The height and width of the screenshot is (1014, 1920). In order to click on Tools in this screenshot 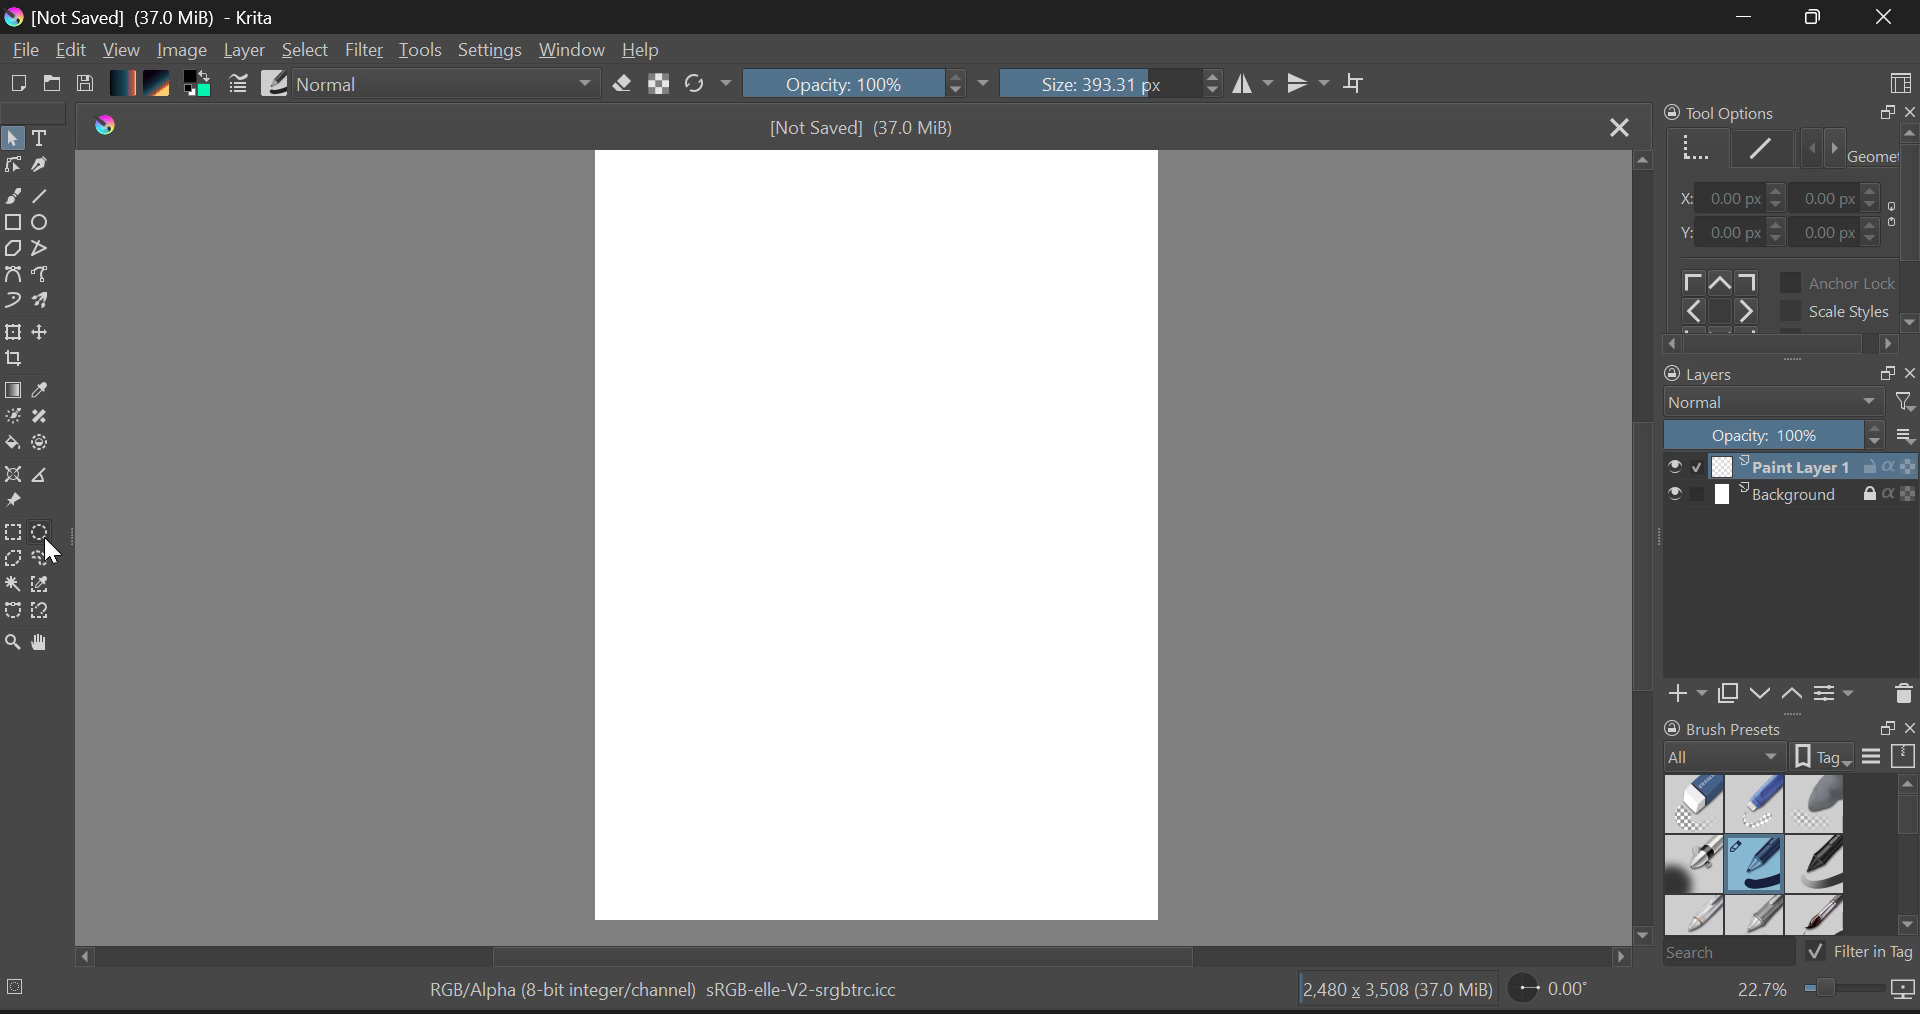, I will do `click(421, 50)`.